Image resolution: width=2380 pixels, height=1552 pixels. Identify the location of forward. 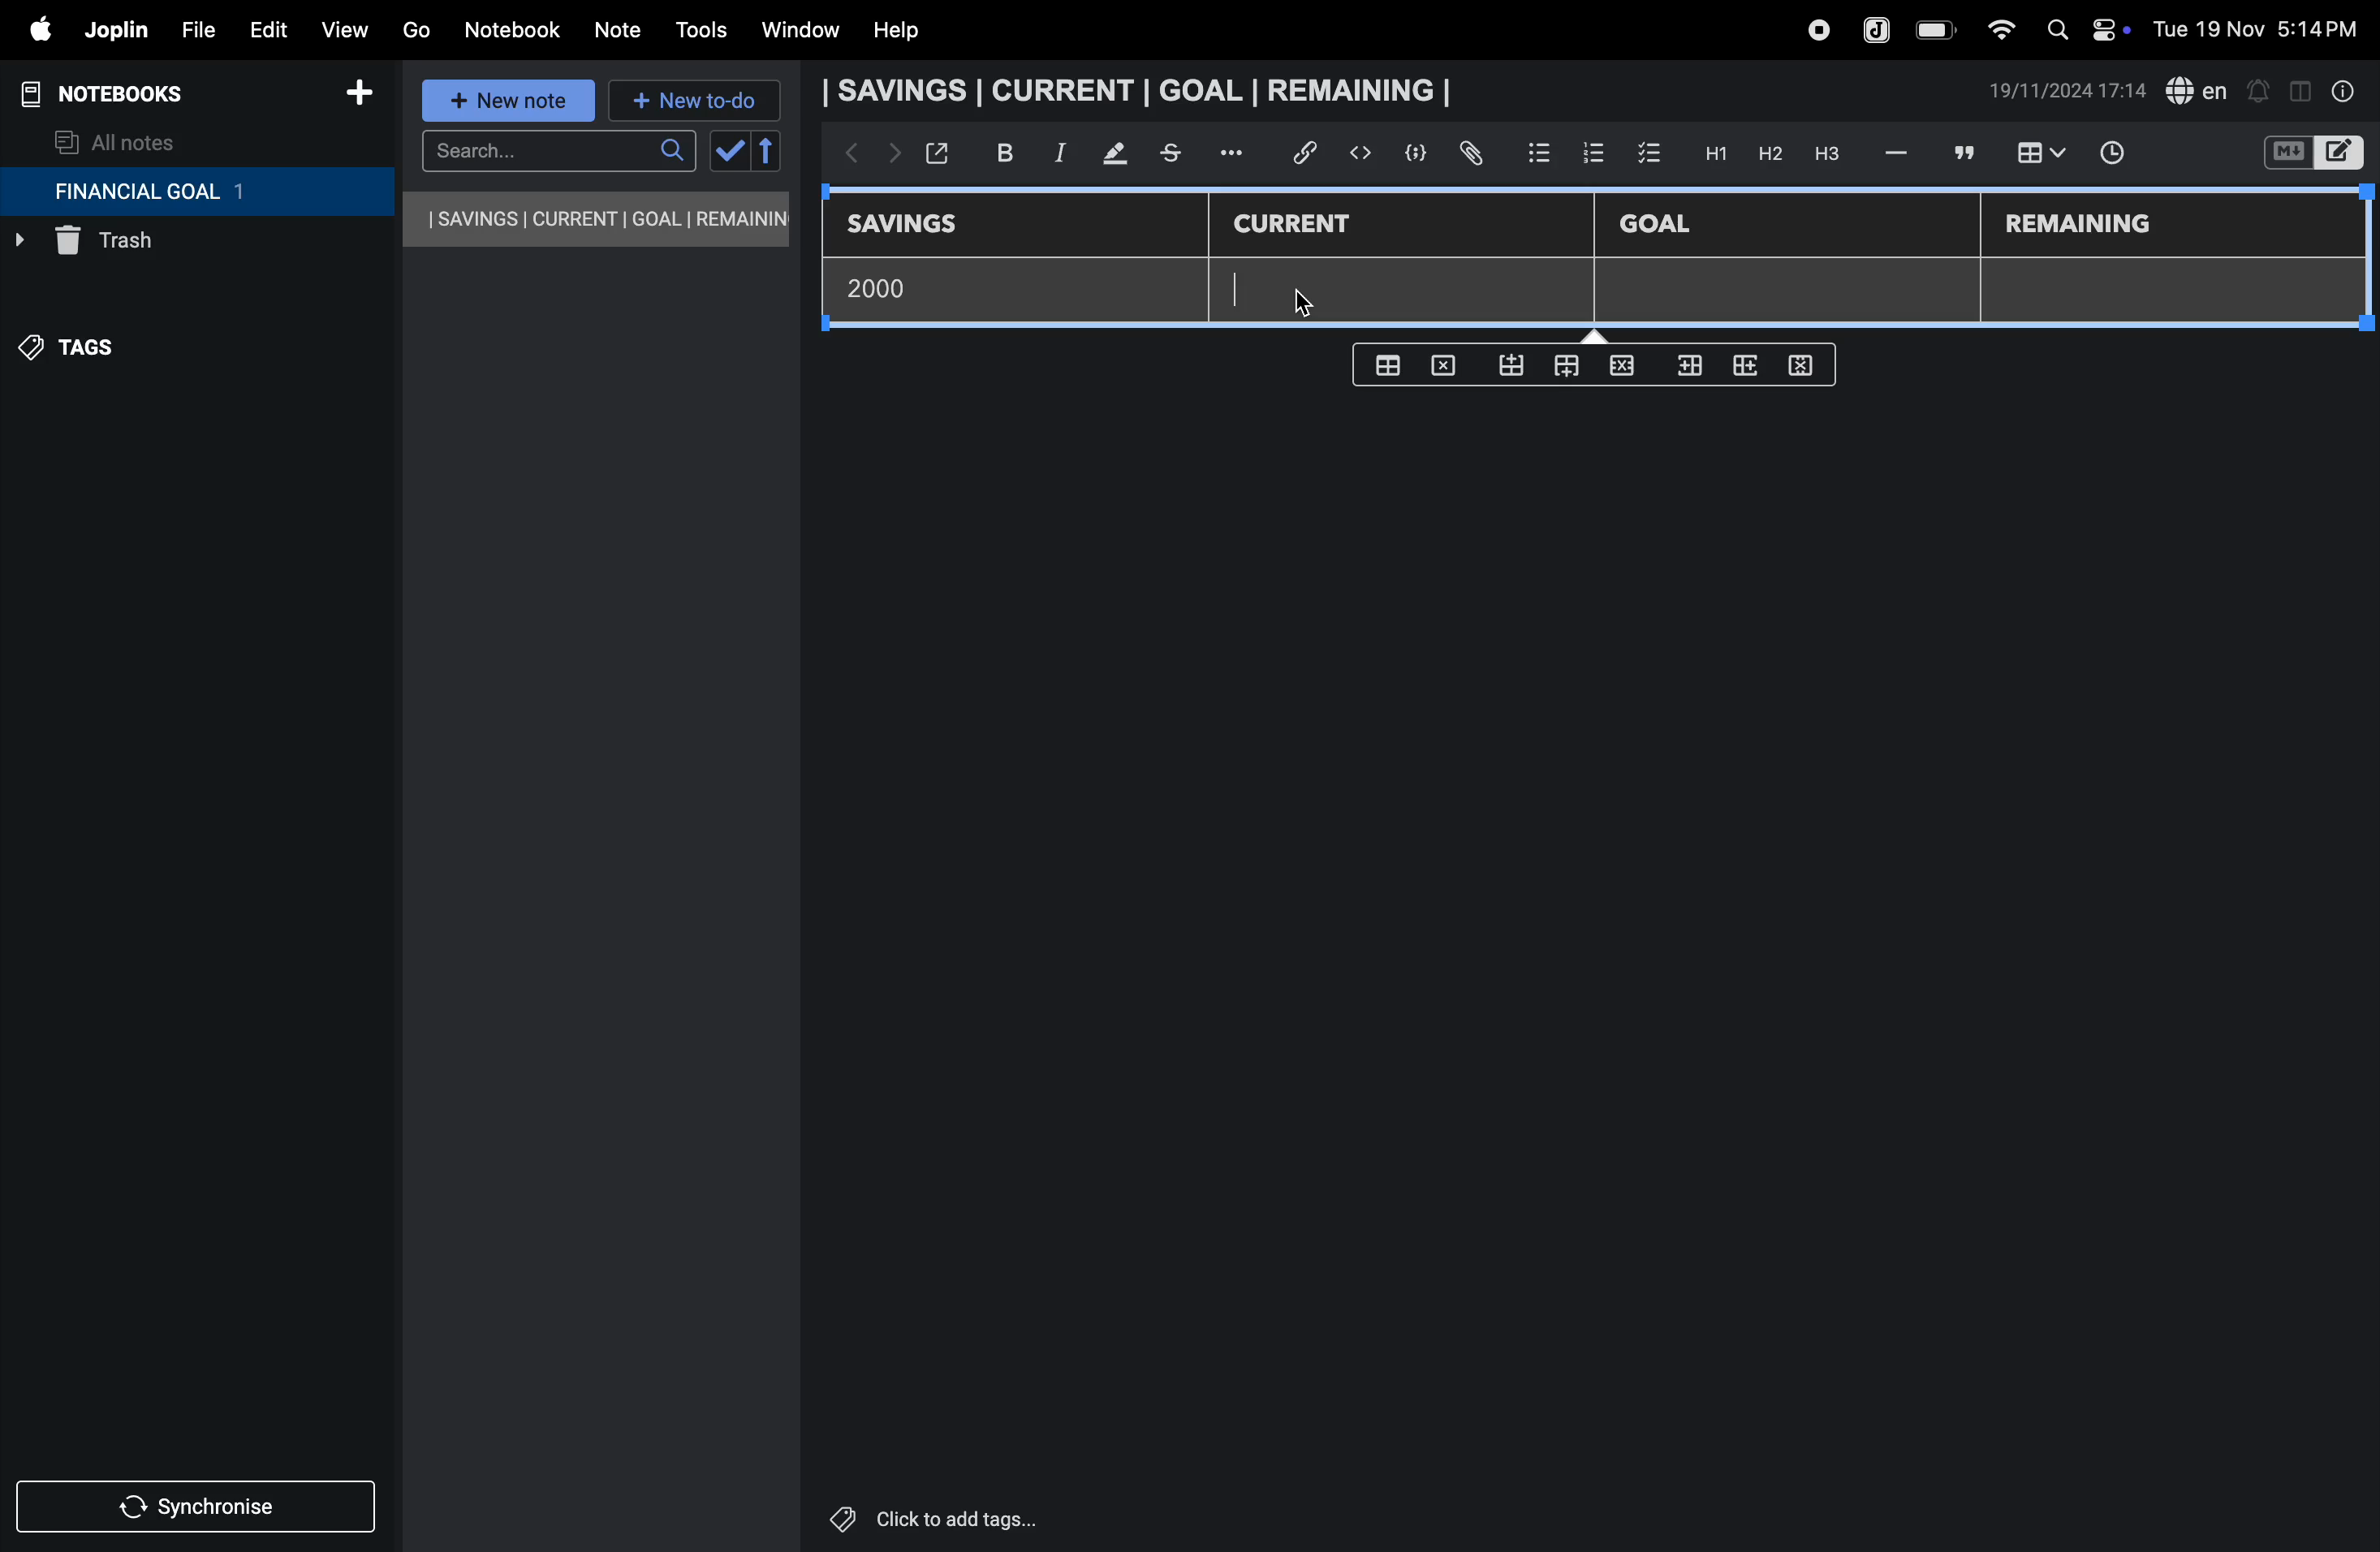
(889, 157).